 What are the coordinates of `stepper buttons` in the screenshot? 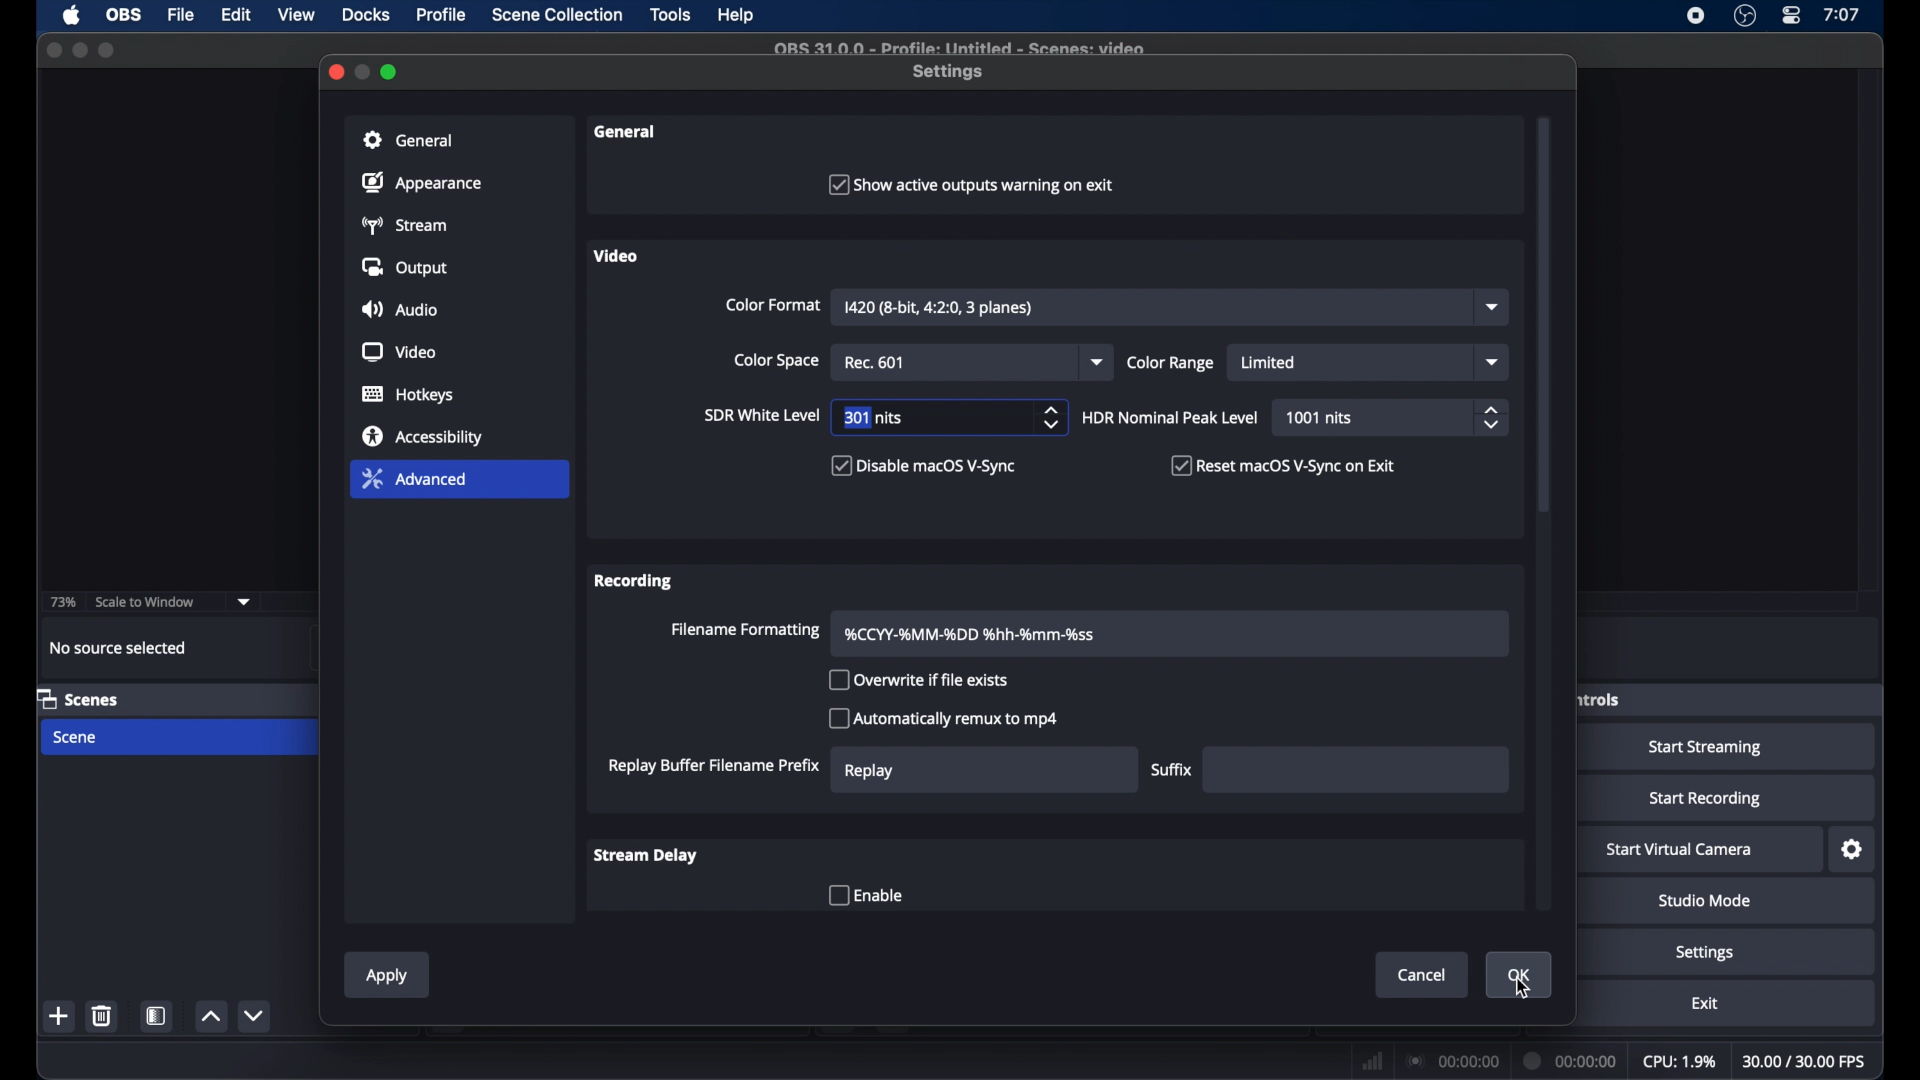 It's located at (1493, 418).